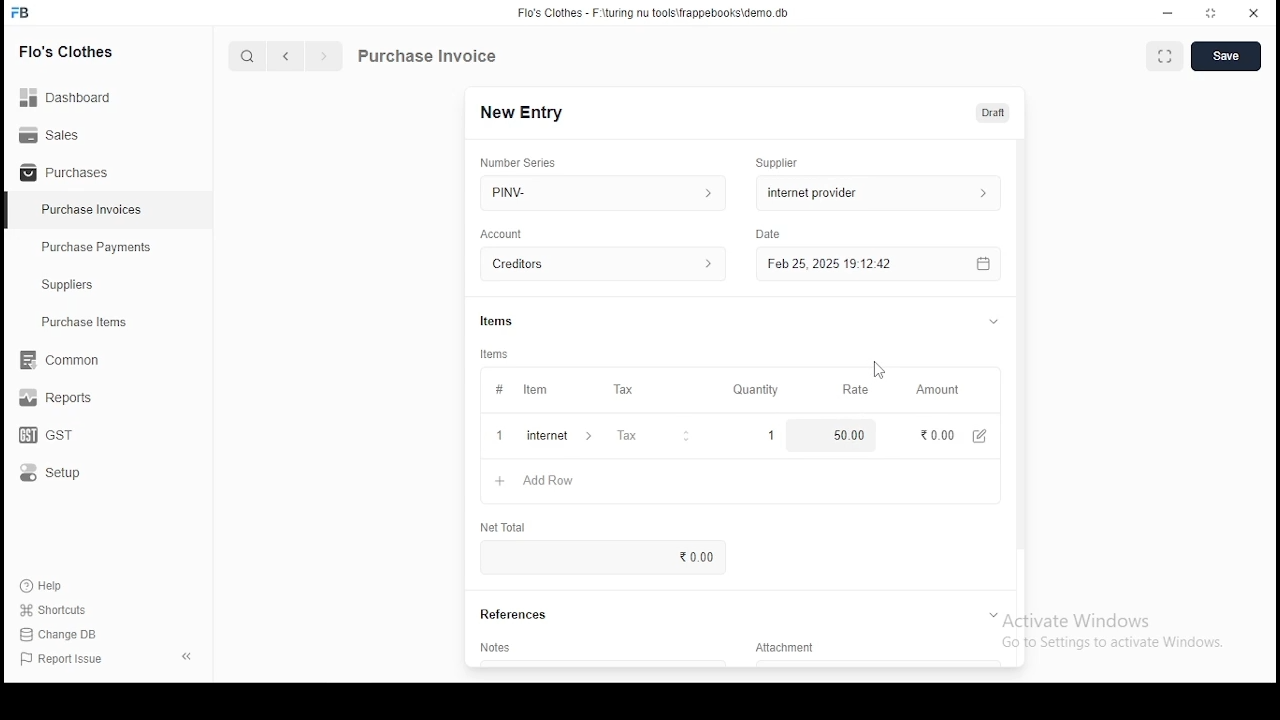  I want to click on setup, so click(63, 474).